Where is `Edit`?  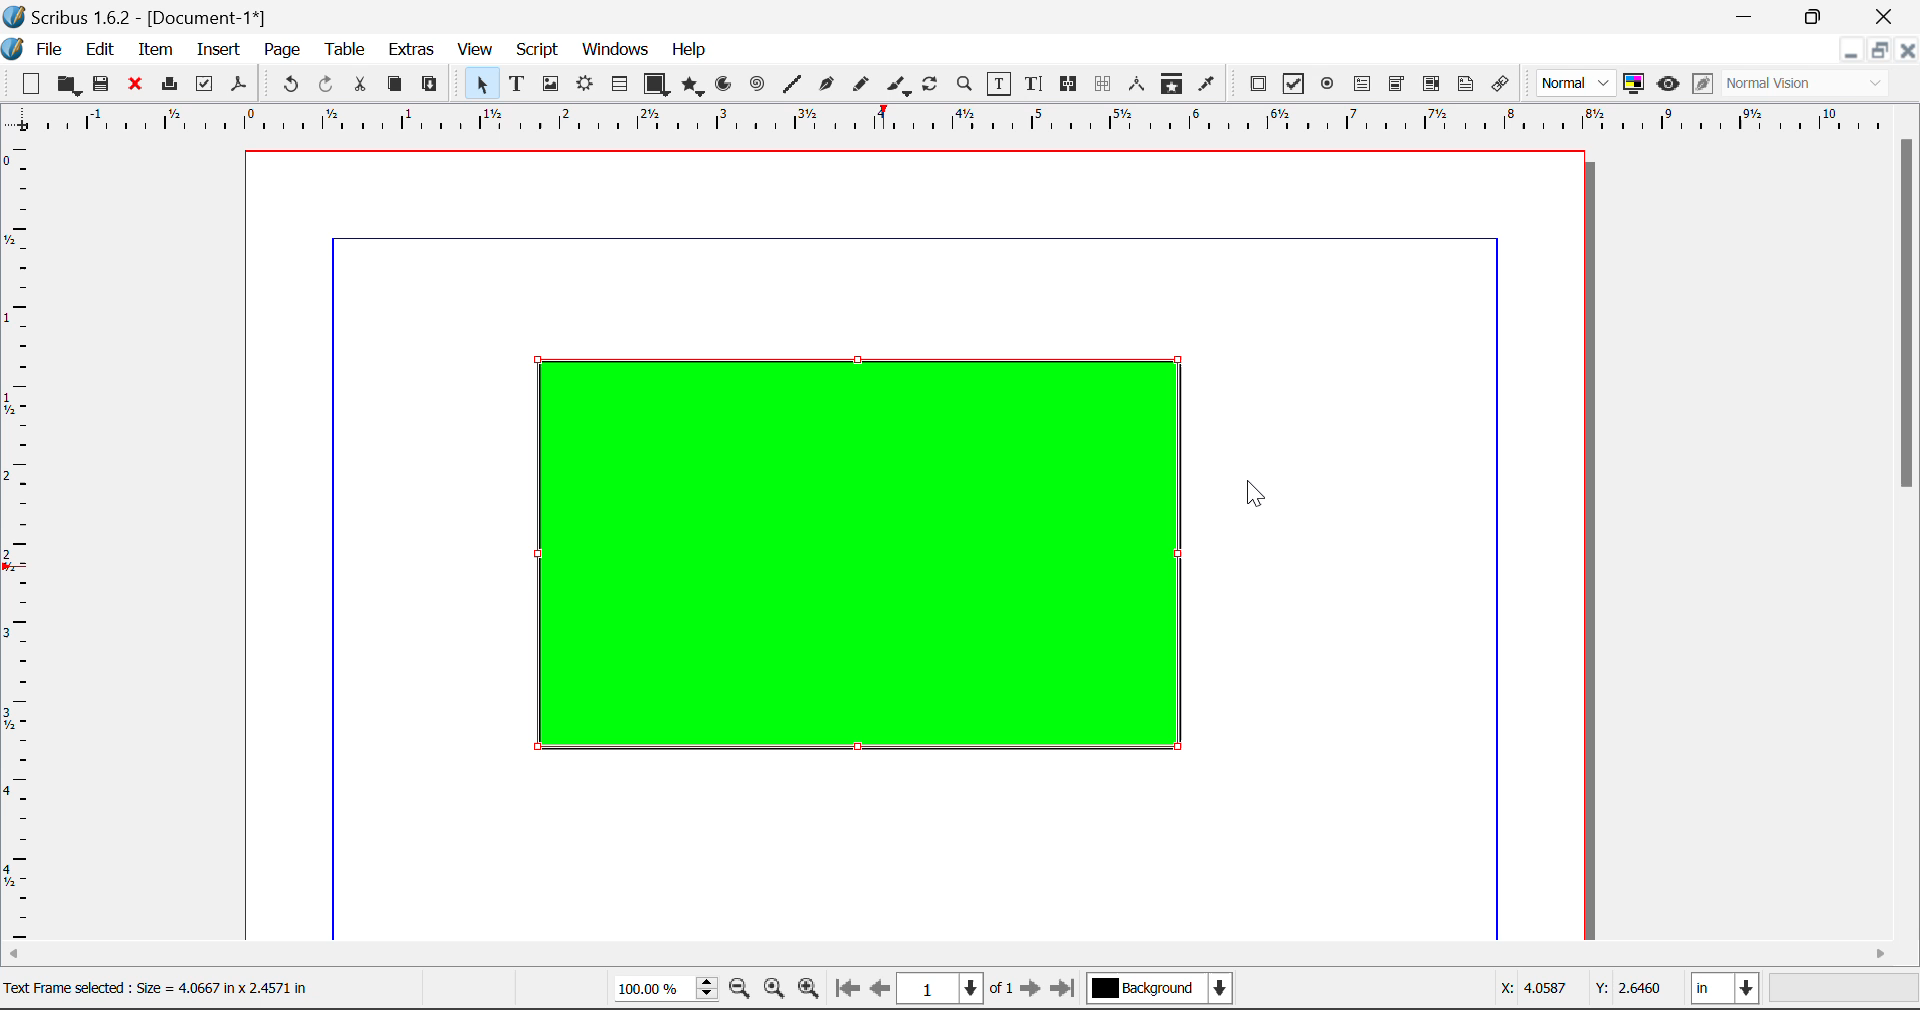 Edit is located at coordinates (100, 48).